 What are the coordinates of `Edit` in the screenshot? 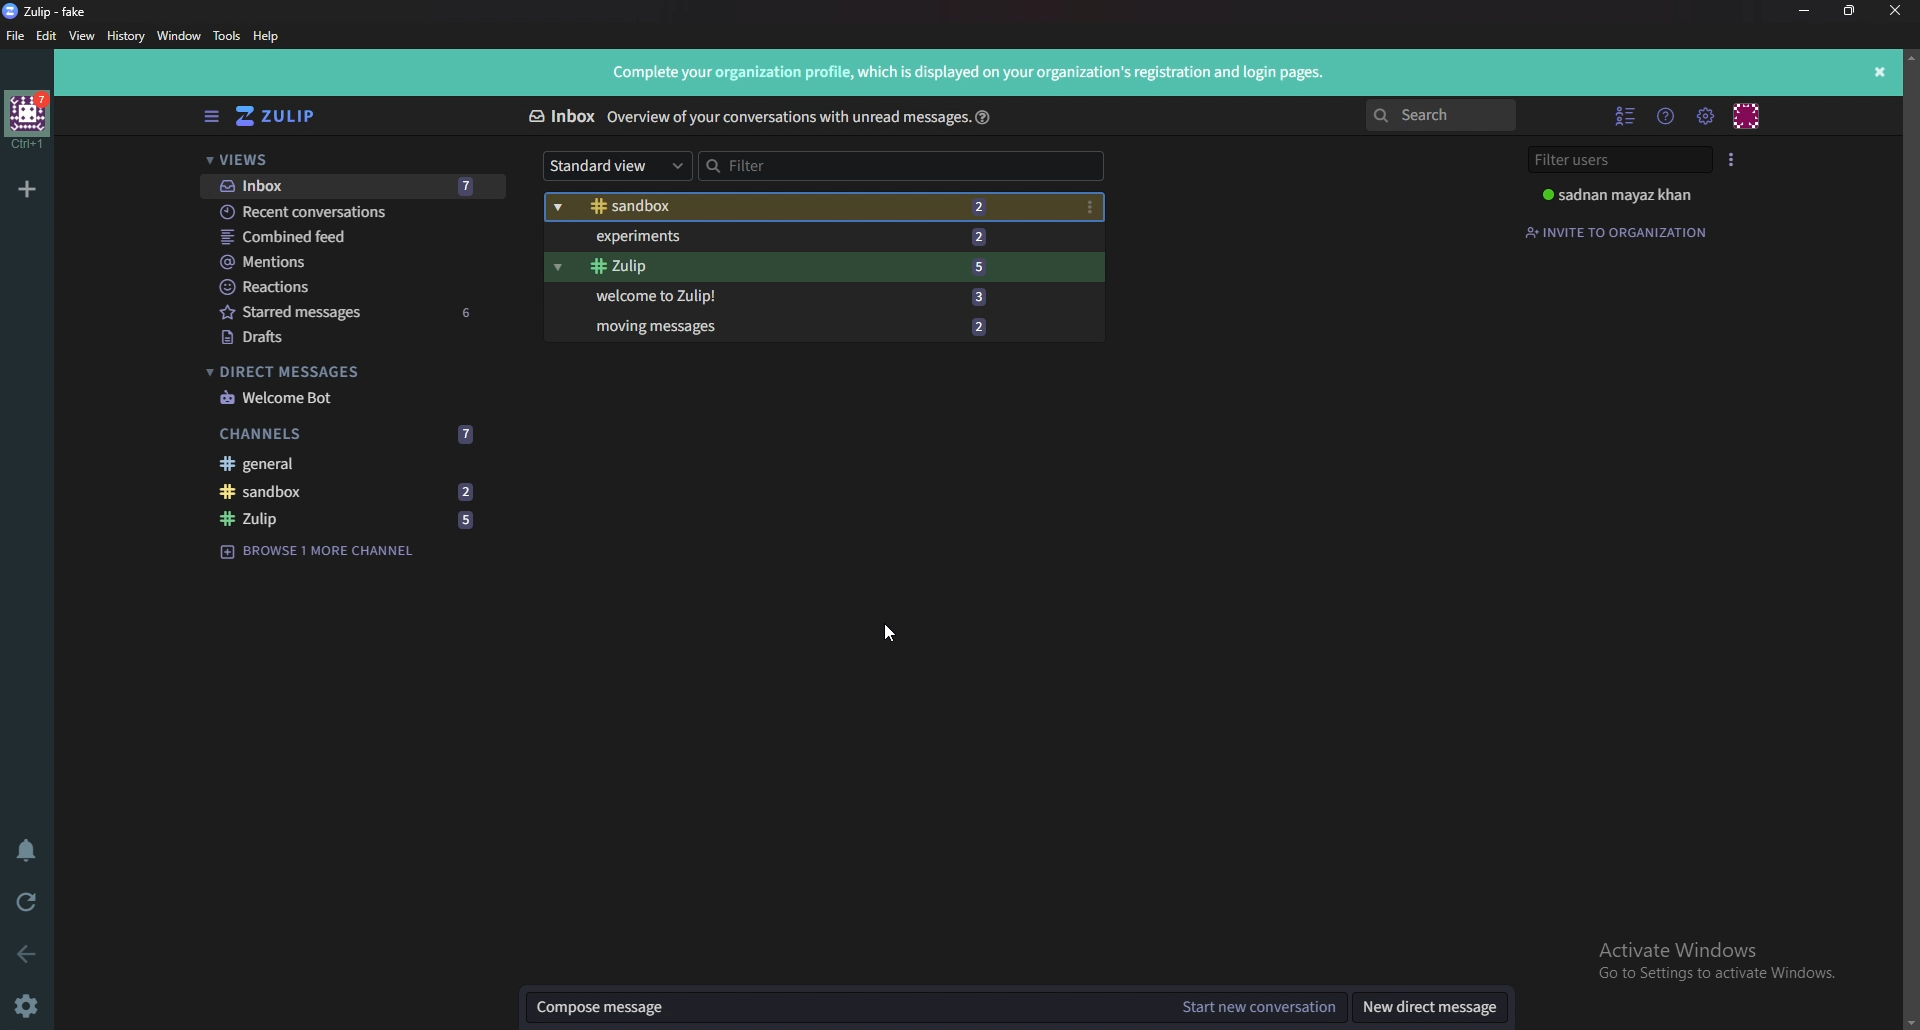 It's located at (46, 36).